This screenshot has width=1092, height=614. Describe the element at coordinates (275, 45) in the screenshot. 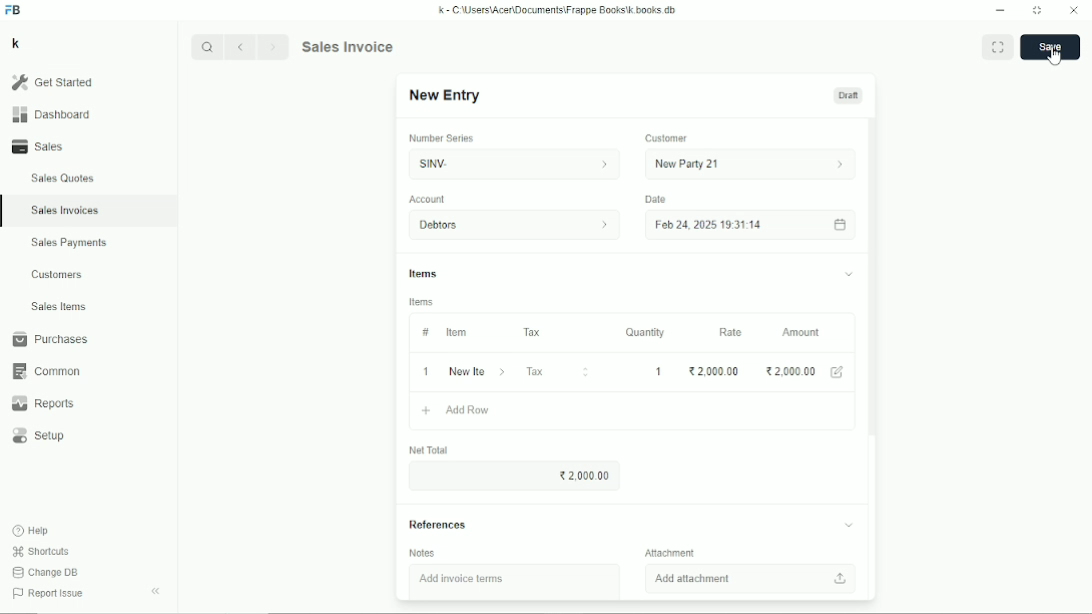

I see `Forward` at that location.